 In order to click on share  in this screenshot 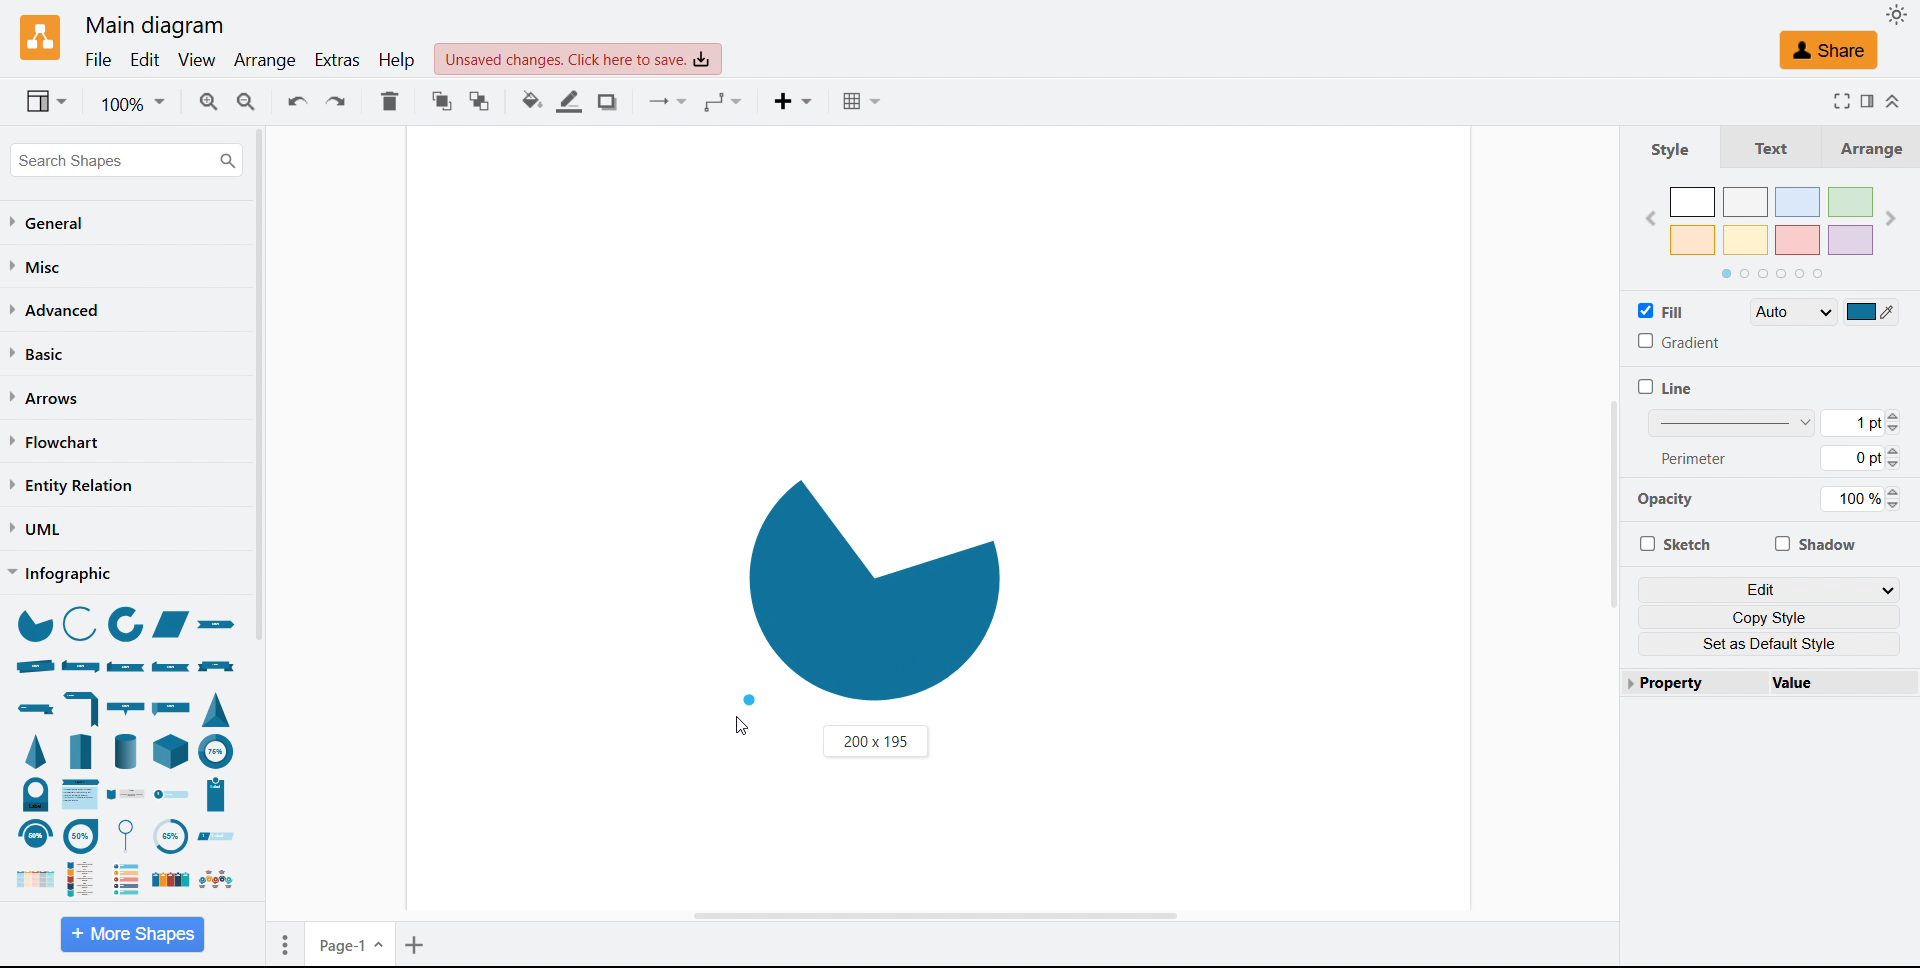, I will do `click(1828, 50)`.